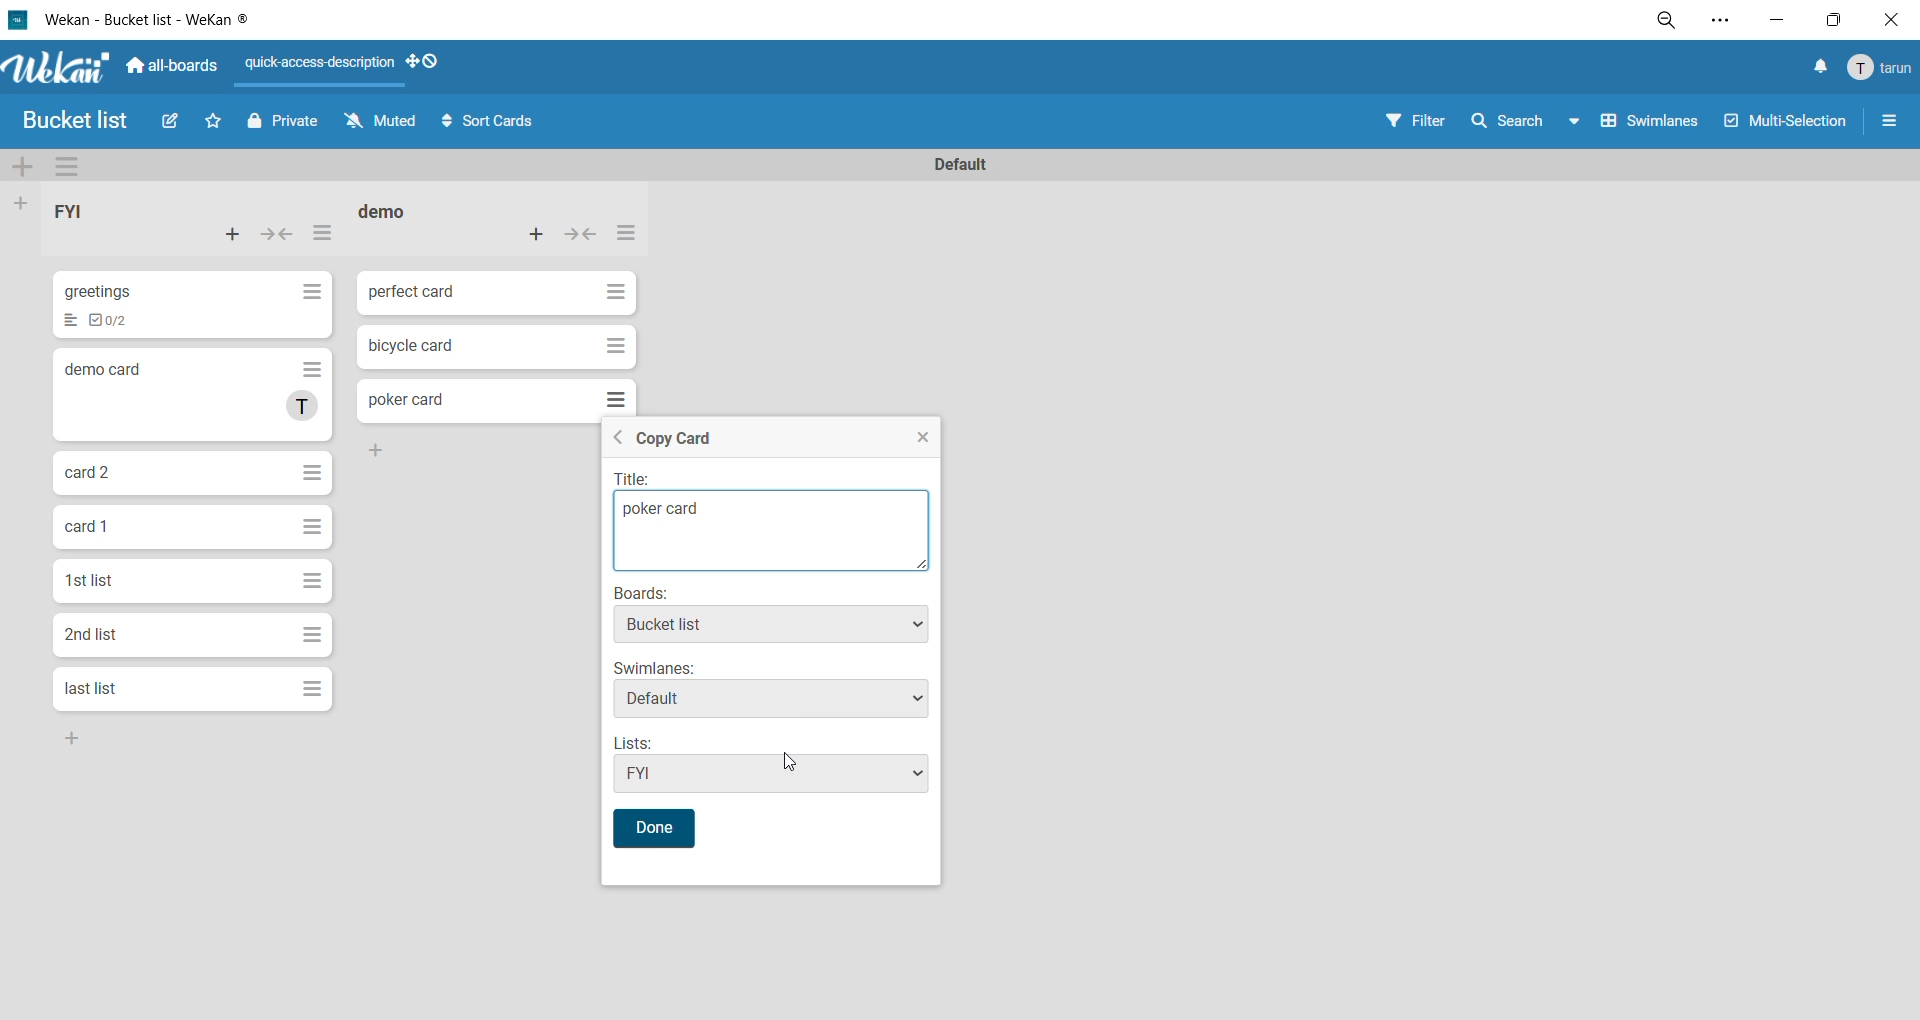 This screenshot has width=1920, height=1020. Describe the element at coordinates (25, 170) in the screenshot. I see `add swimlane` at that location.